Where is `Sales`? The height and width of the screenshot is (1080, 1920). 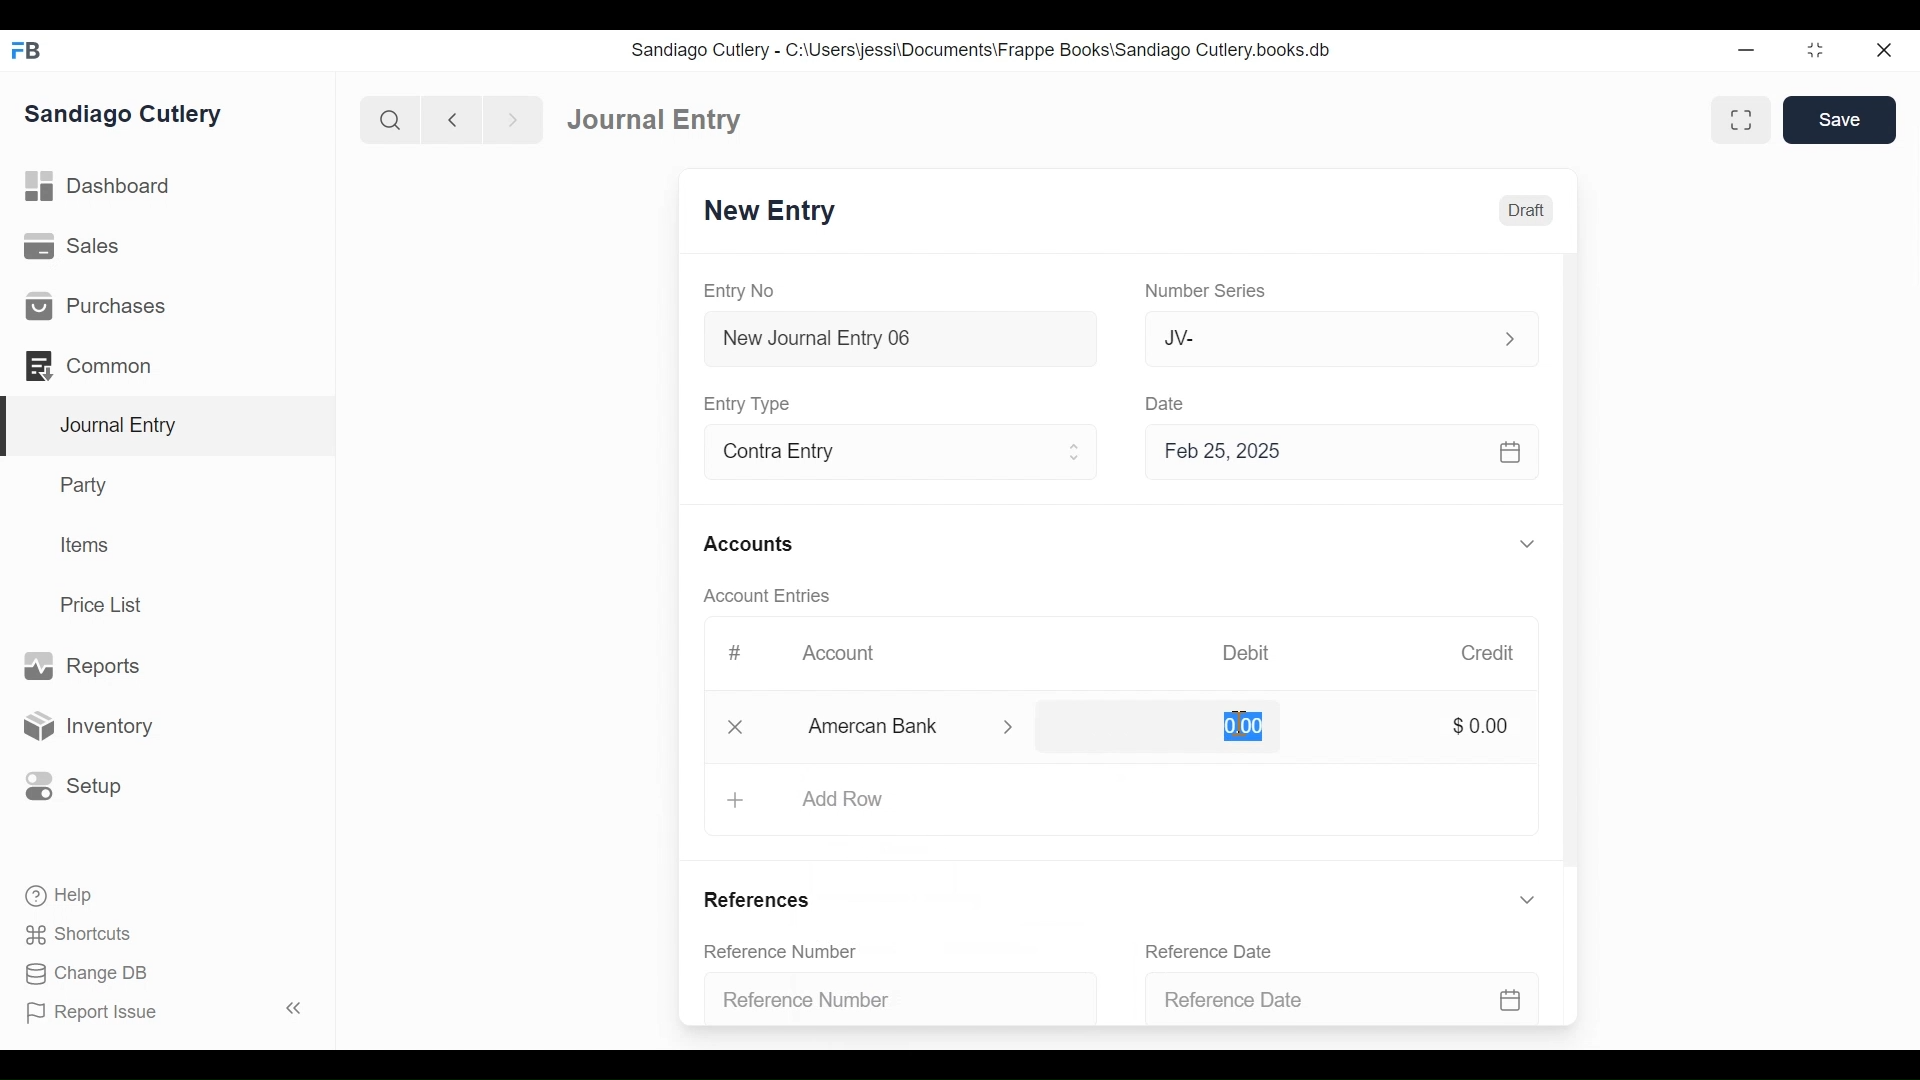
Sales is located at coordinates (79, 247).